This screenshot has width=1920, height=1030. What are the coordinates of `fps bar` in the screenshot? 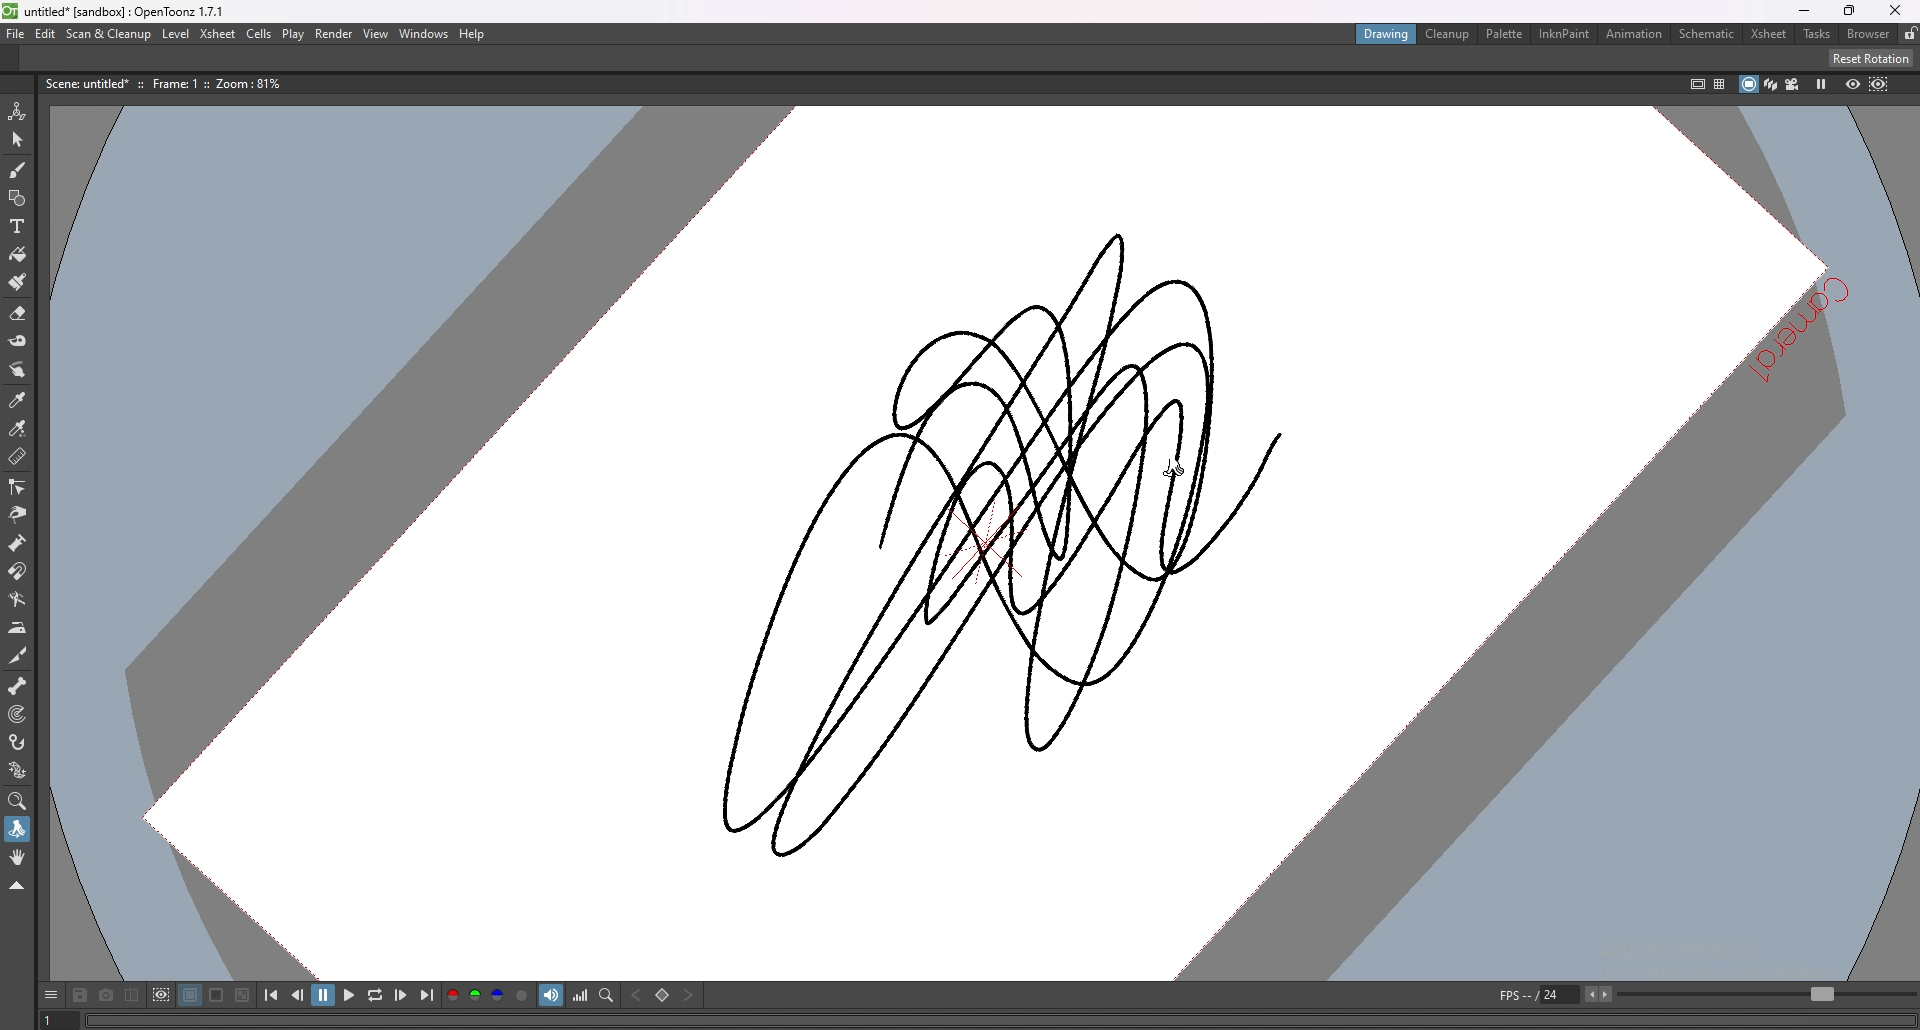 It's located at (1768, 995).